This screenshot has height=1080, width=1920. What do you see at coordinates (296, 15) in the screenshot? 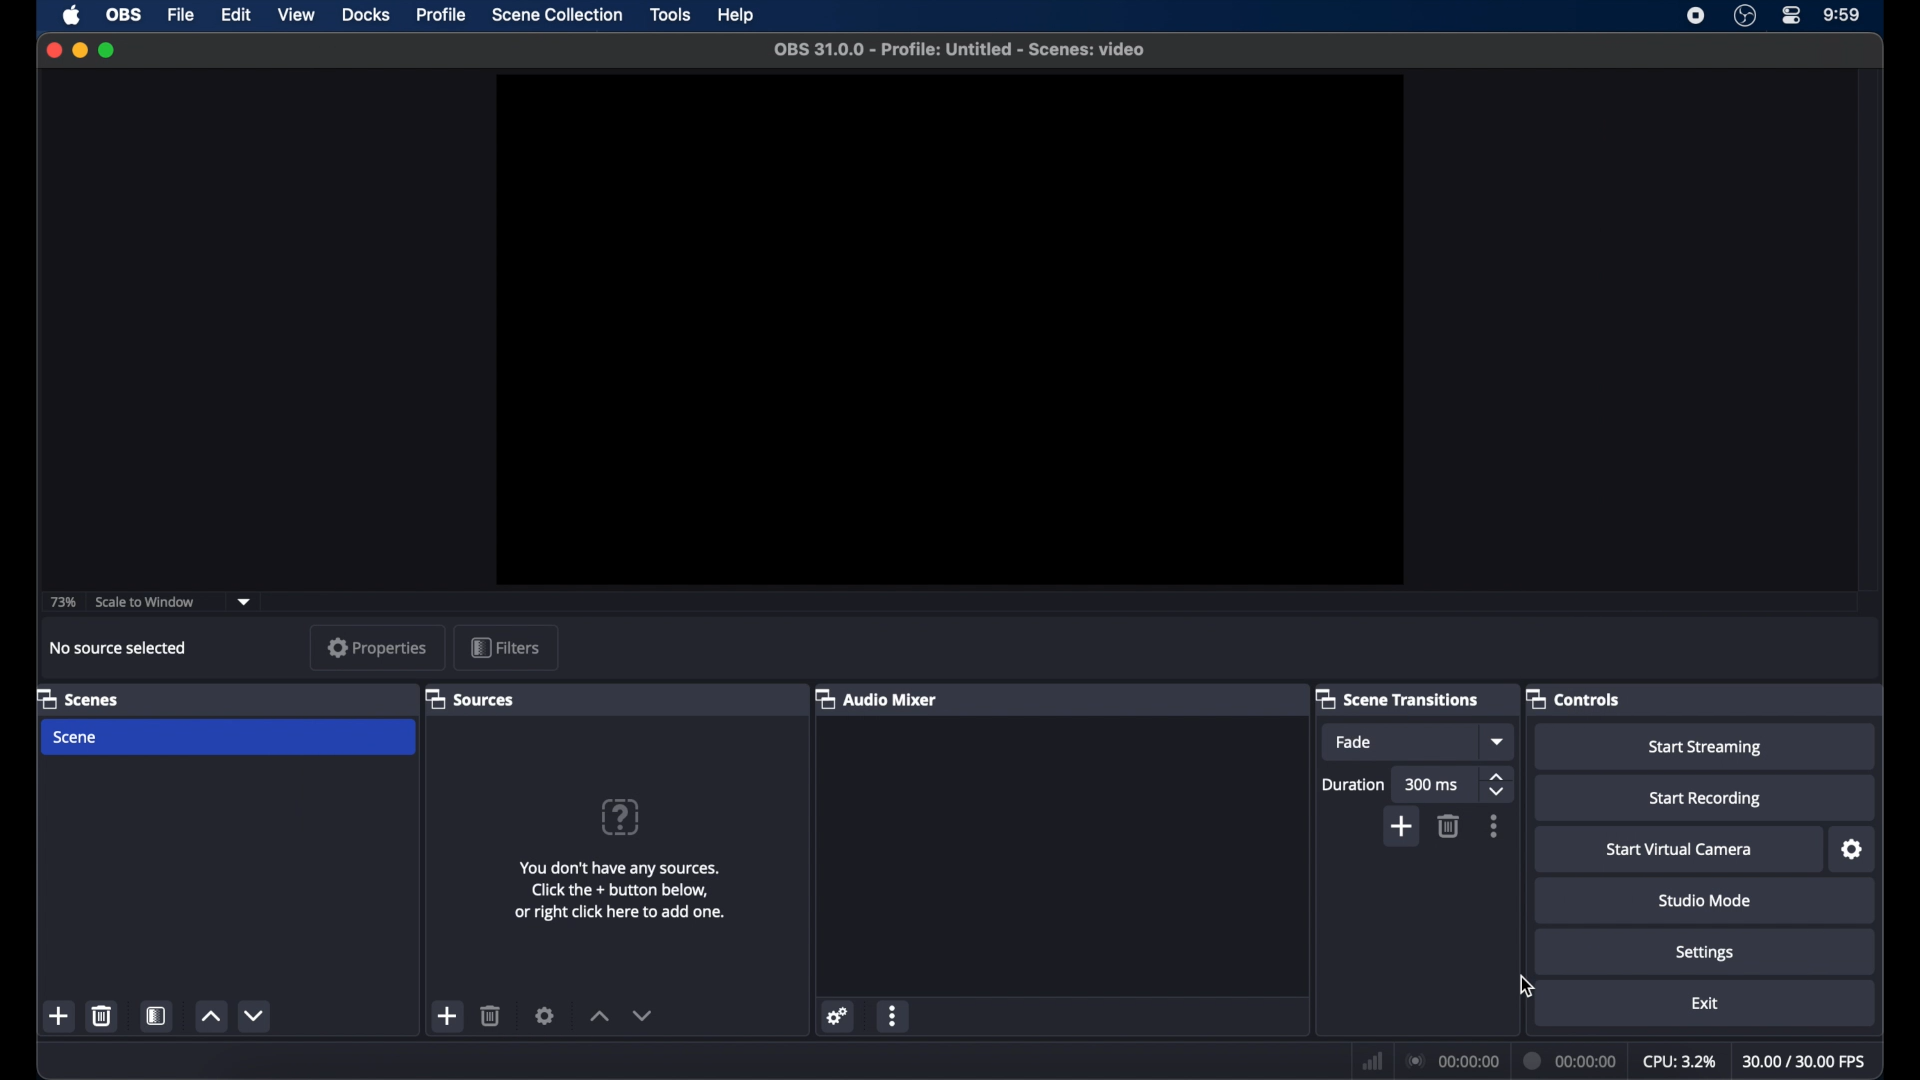
I see `view` at bounding box center [296, 15].